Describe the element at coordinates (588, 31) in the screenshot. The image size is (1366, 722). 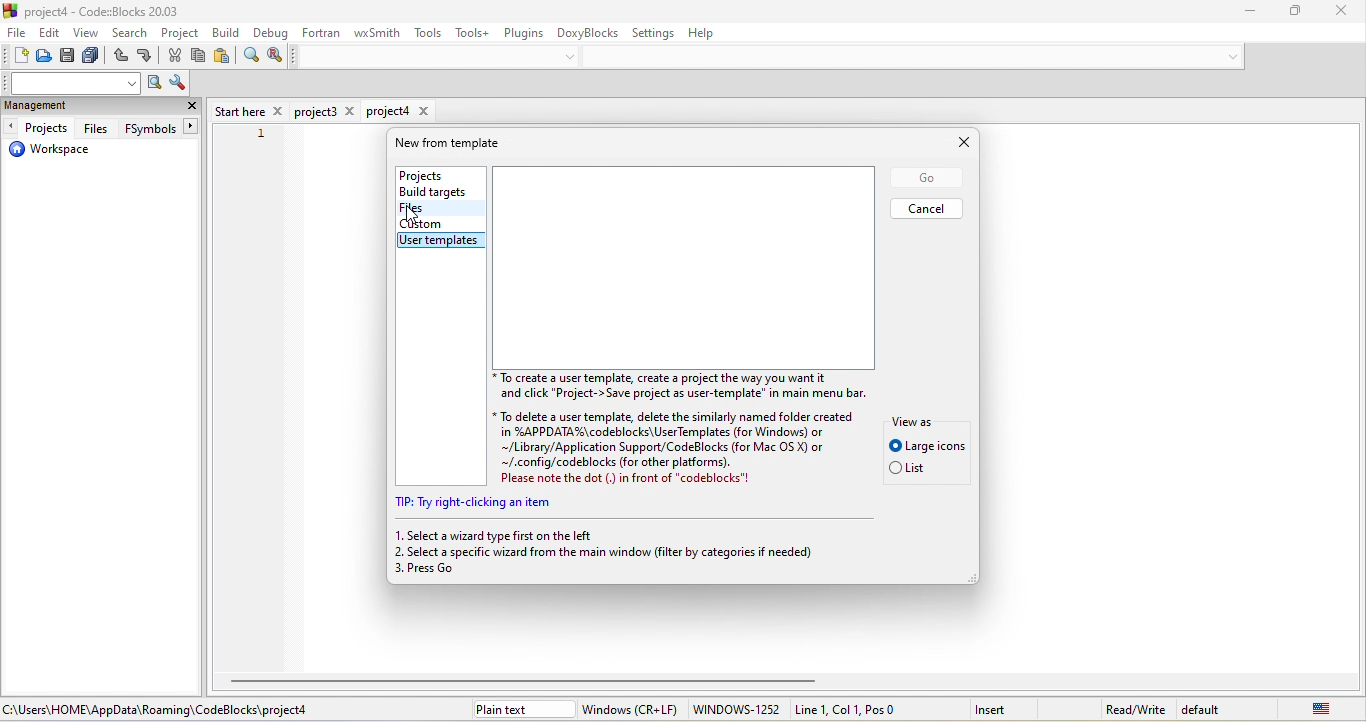
I see `doxyblocks` at that location.